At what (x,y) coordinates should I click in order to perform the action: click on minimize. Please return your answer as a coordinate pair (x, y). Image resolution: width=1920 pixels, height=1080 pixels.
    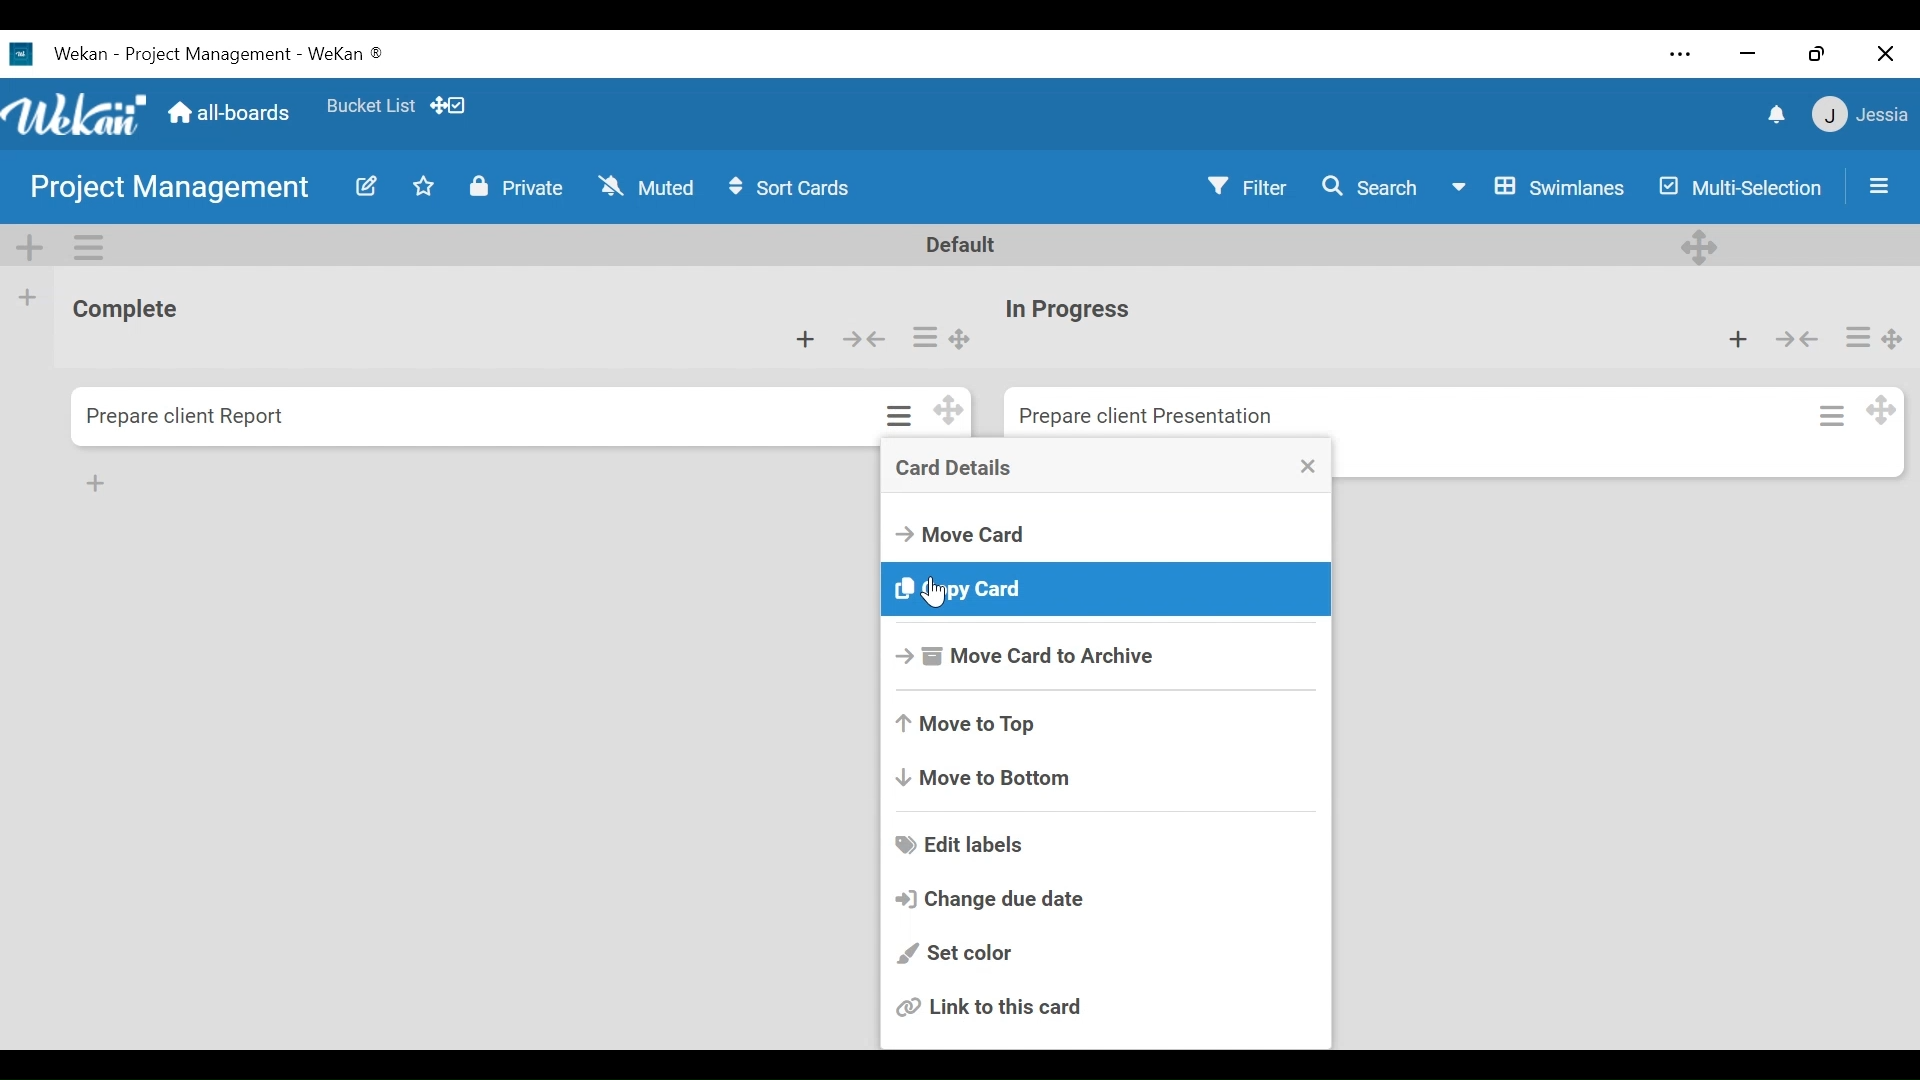
    Looking at the image, I should click on (1748, 53).